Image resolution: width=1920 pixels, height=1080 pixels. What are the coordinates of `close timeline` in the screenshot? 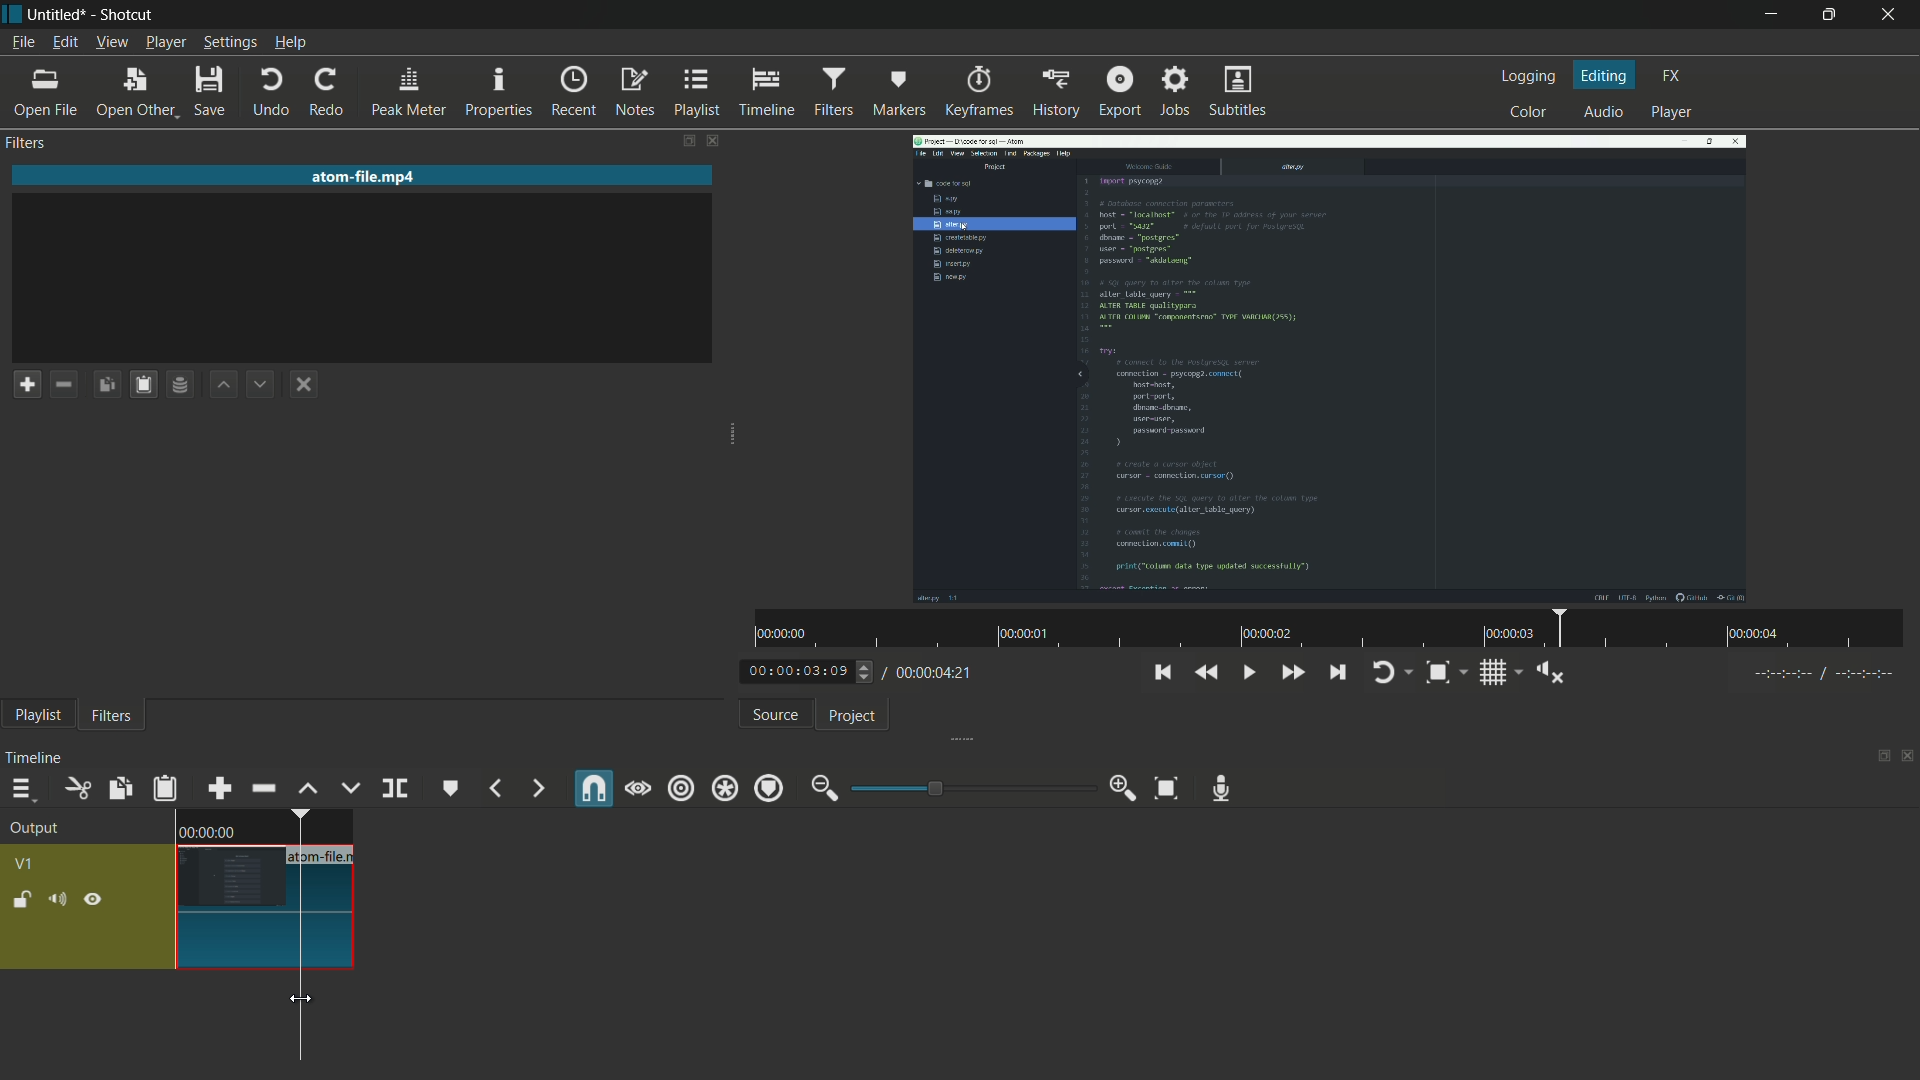 It's located at (1908, 757).